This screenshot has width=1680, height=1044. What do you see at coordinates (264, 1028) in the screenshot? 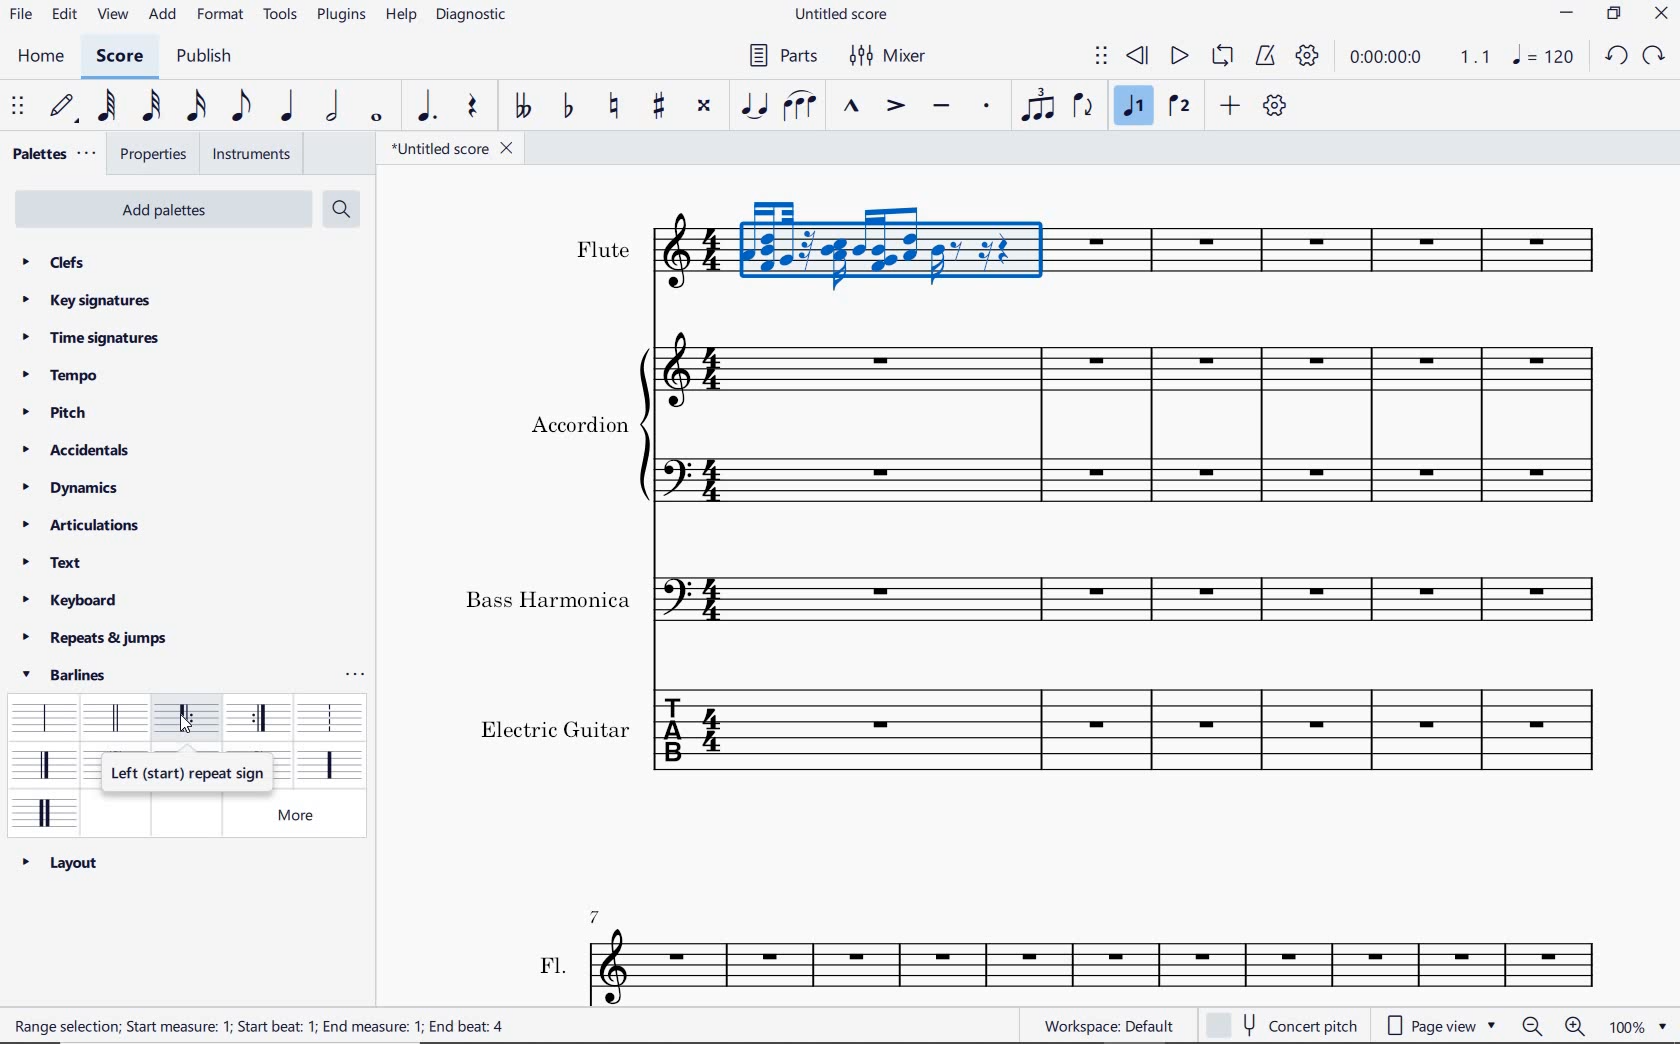
I see `text` at bounding box center [264, 1028].